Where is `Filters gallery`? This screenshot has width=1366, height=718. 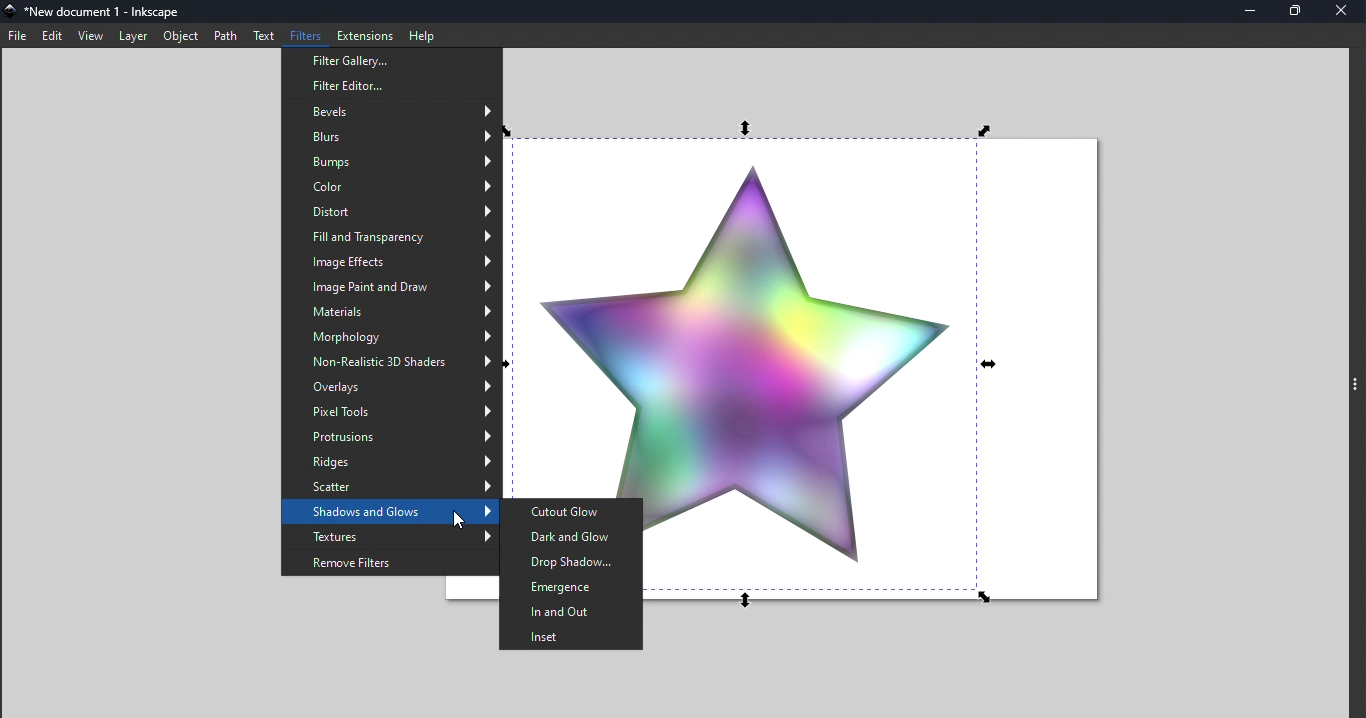 Filters gallery is located at coordinates (393, 60).